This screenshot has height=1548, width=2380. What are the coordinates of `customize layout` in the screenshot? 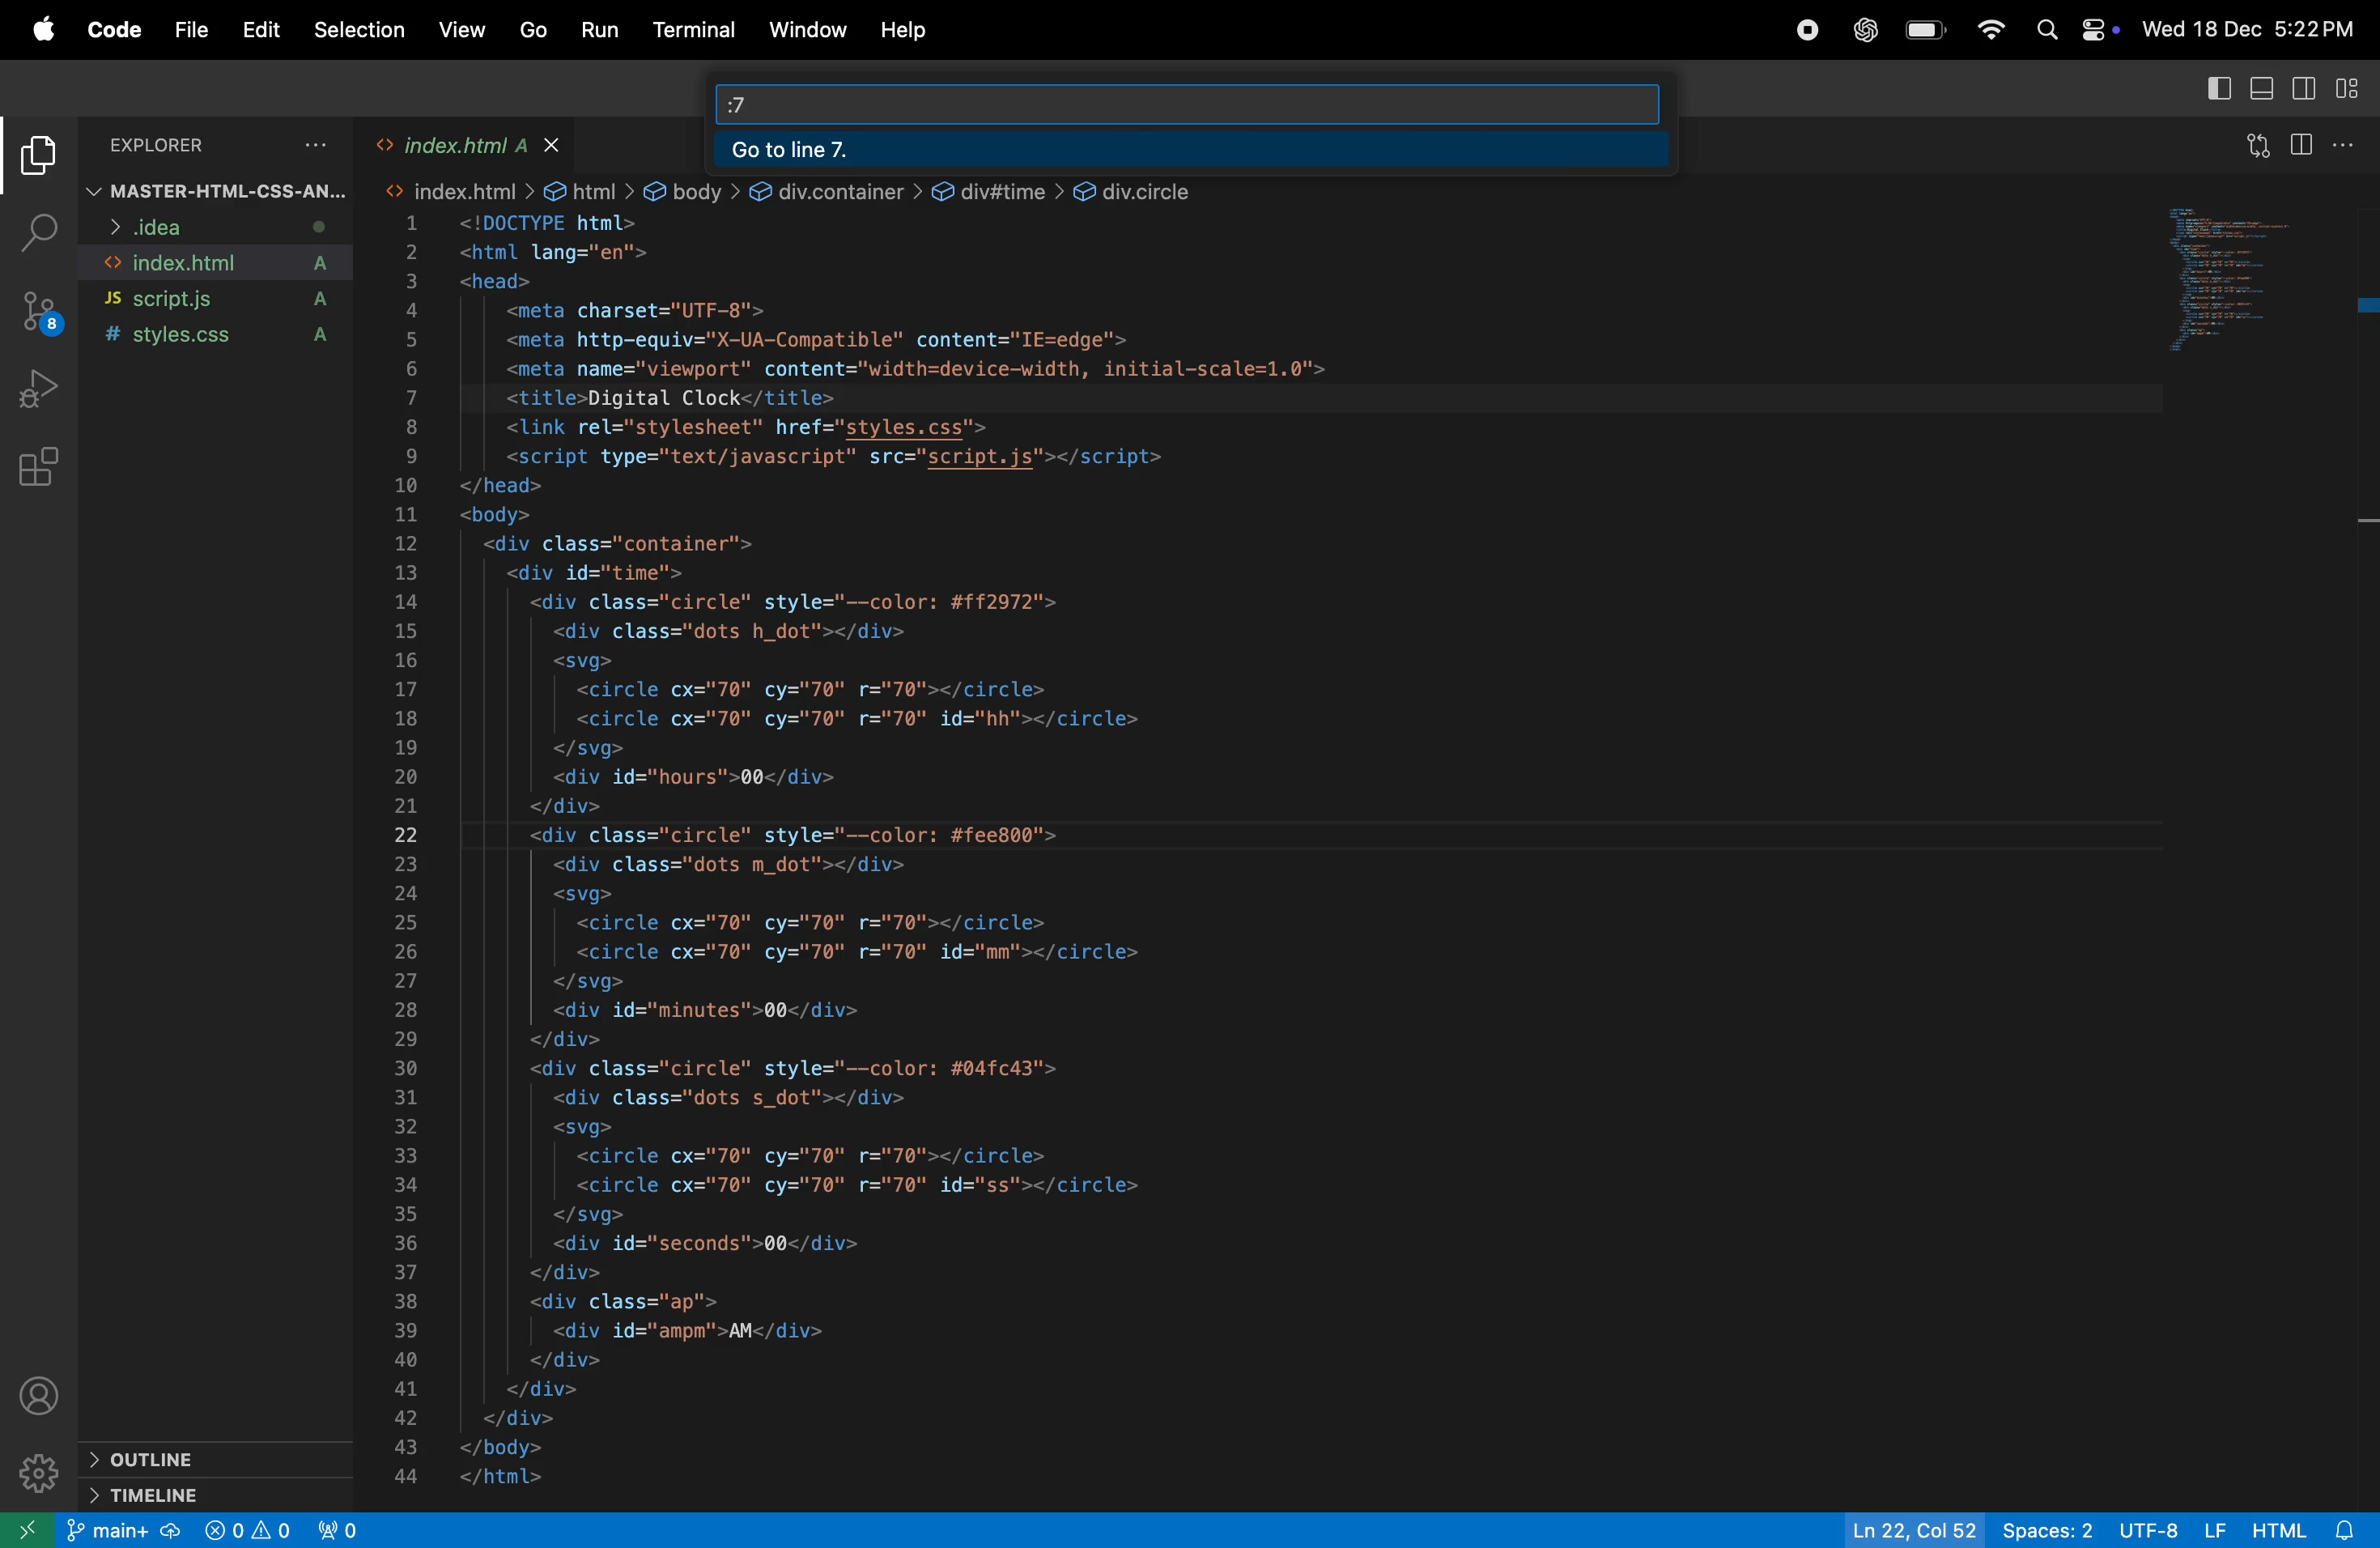 It's located at (2350, 91).